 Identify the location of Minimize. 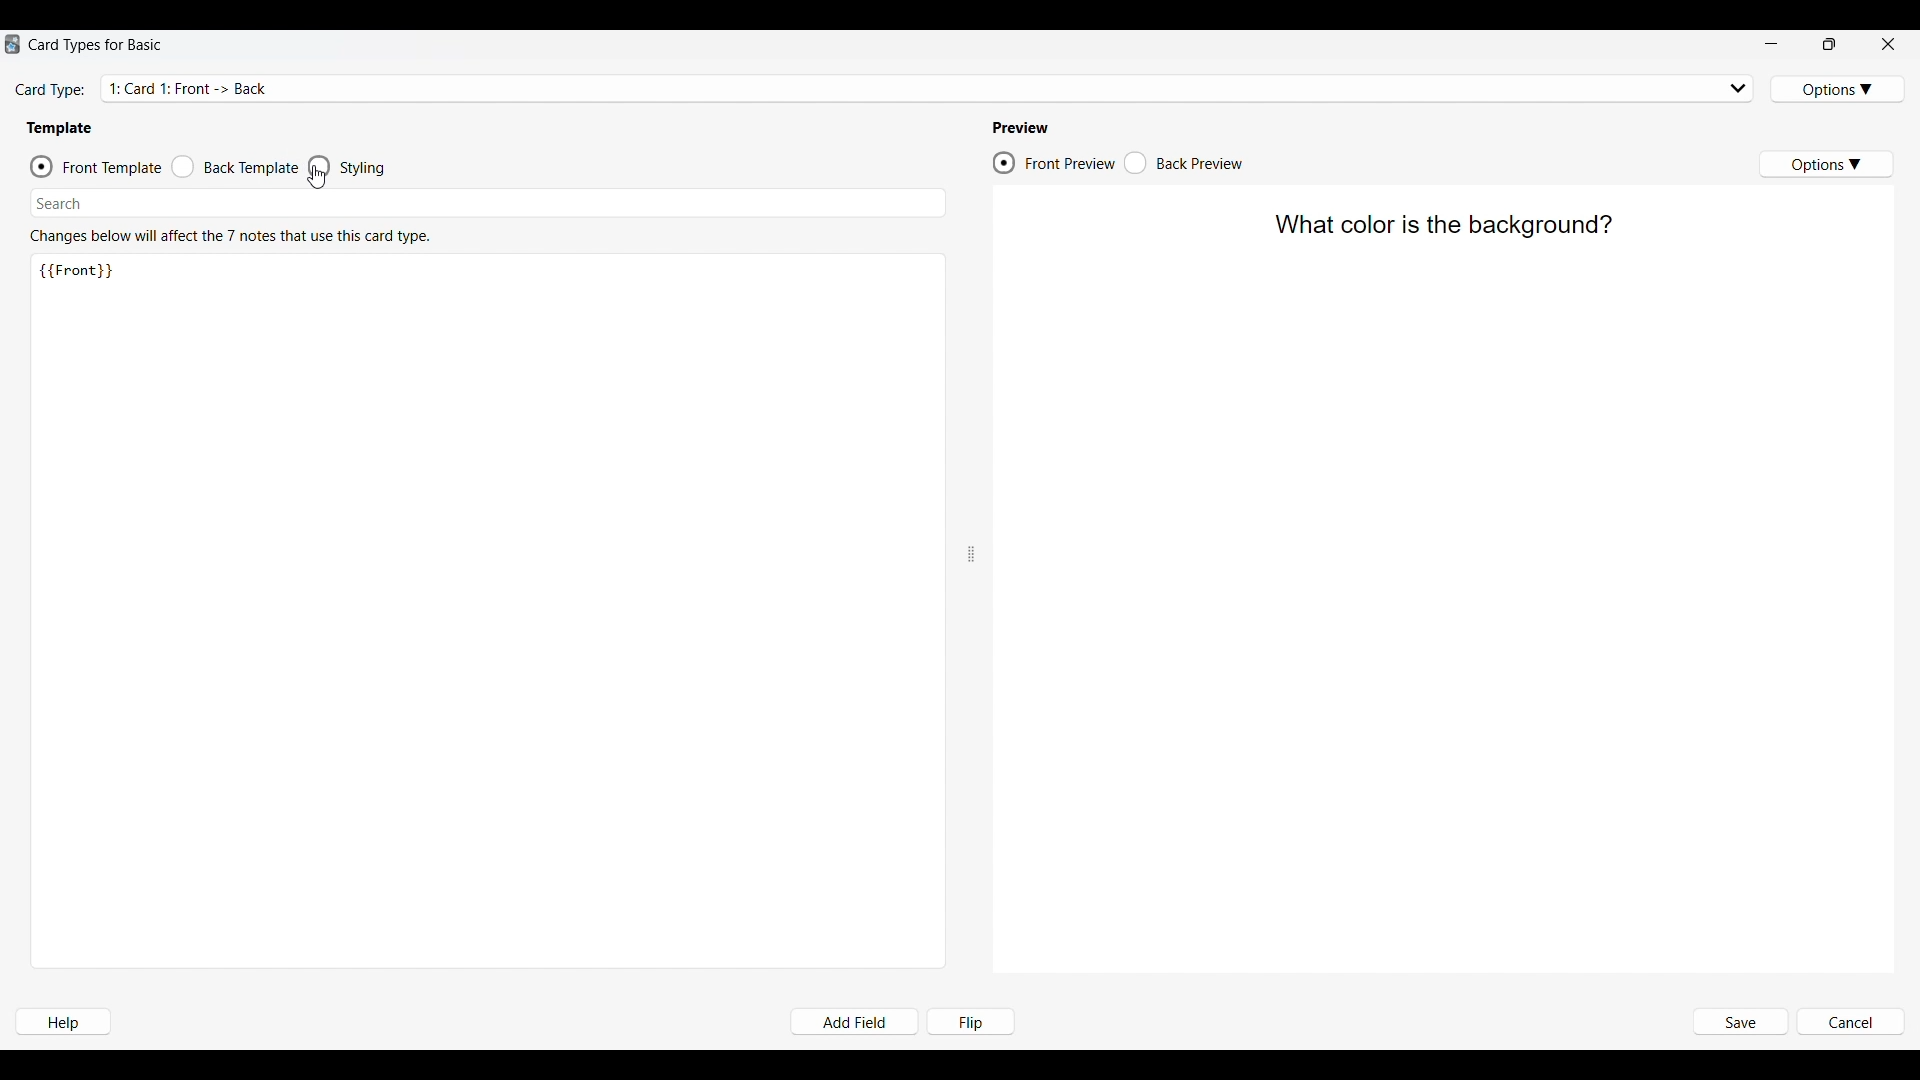
(1771, 44).